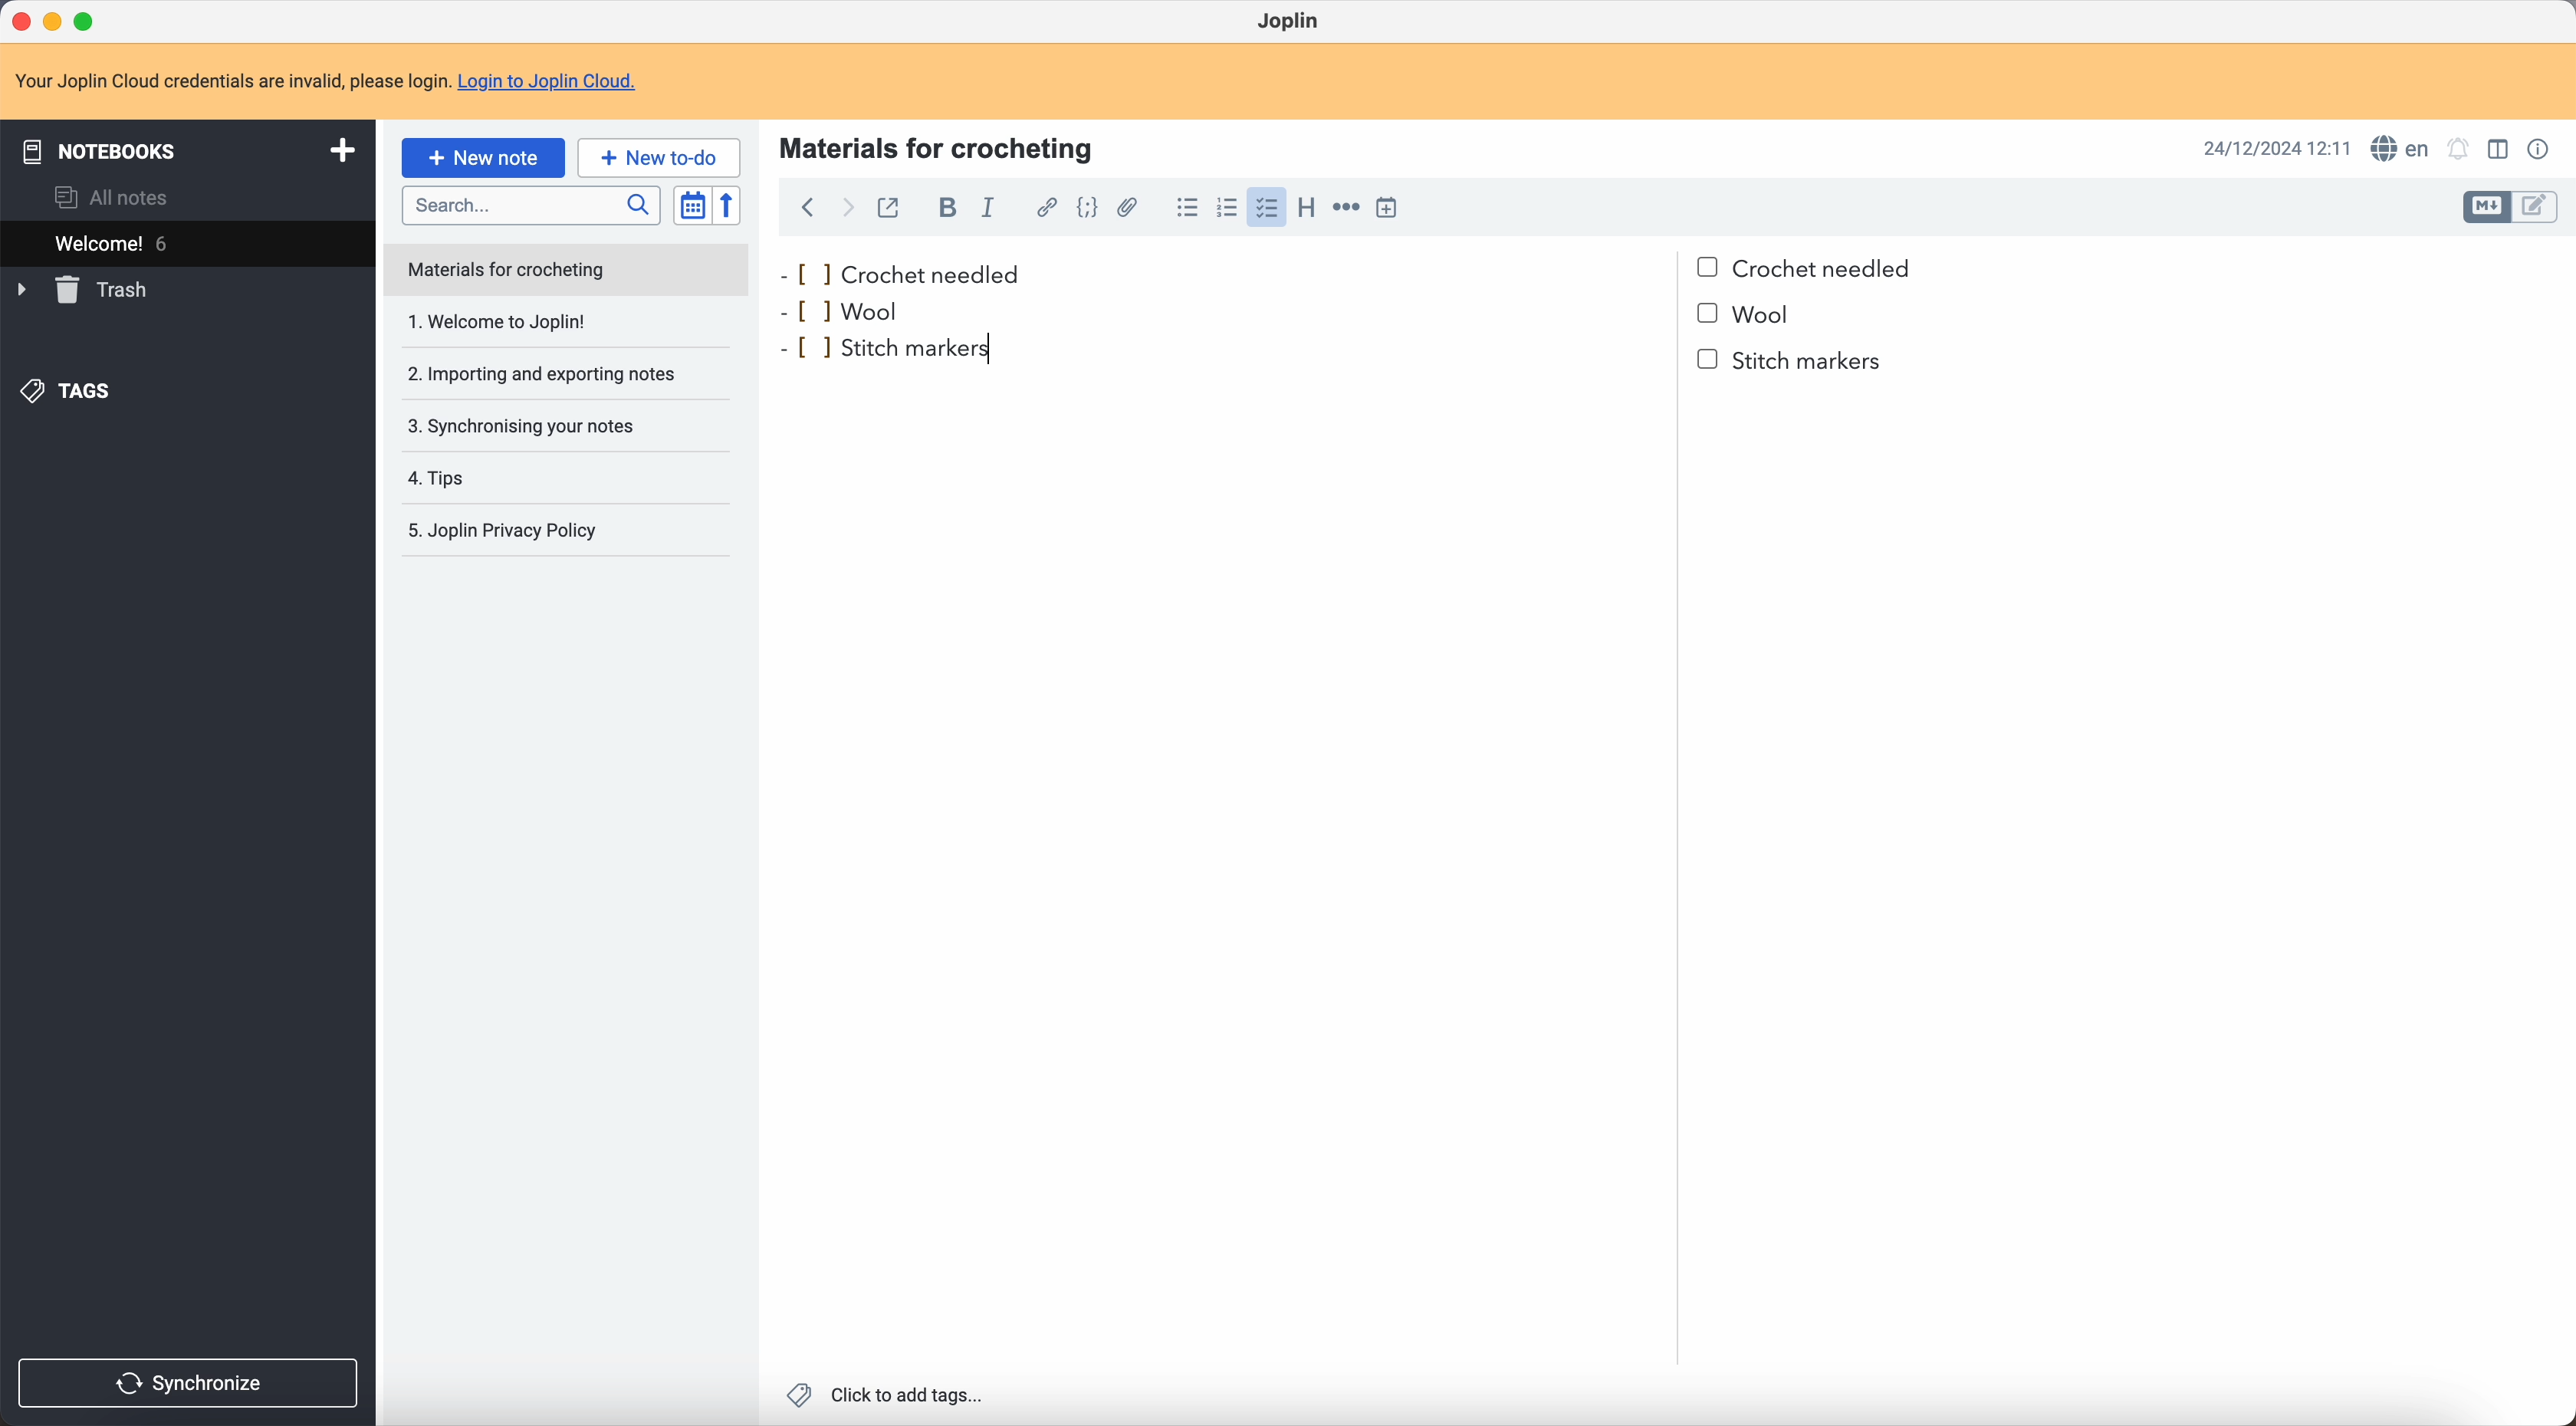 The image size is (2576, 1426). Describe the element at coordinates (2278, 148) in the screenshot. I see `date and hour` at that location.